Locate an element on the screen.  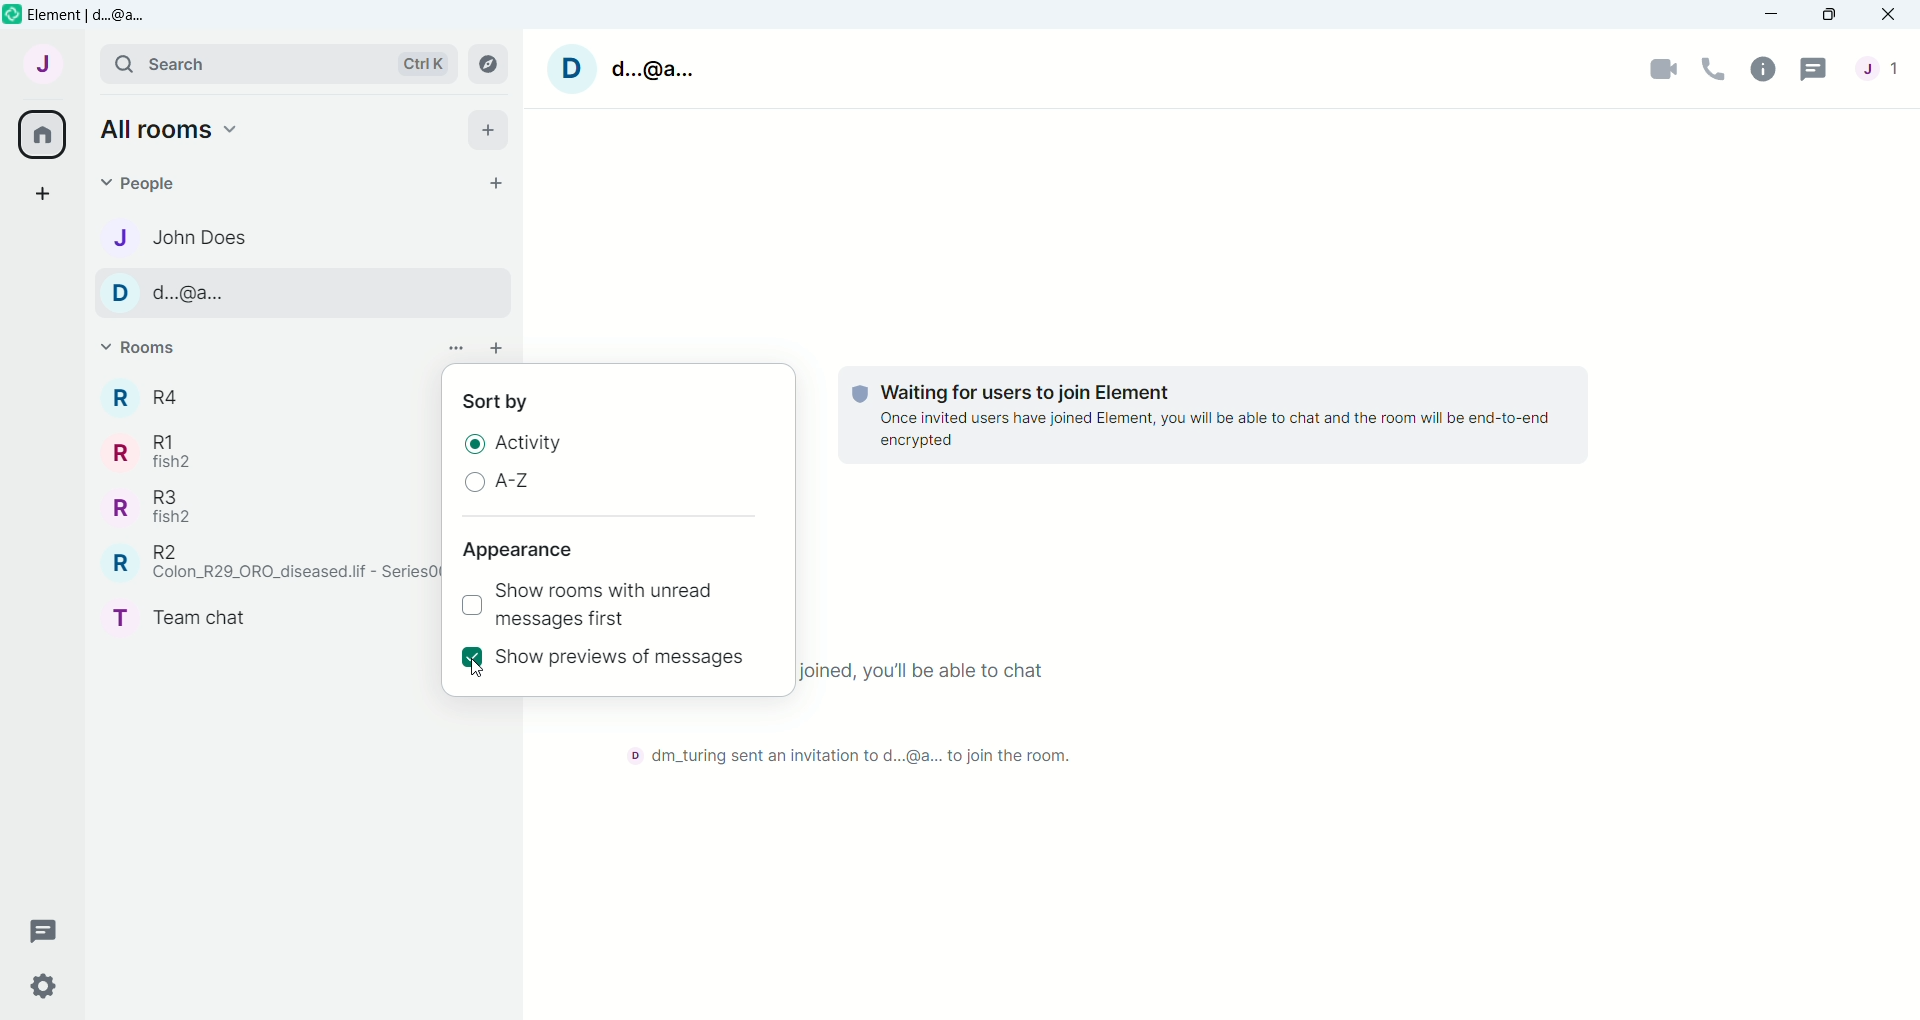
Search bar is located at coordinates (275, 65).